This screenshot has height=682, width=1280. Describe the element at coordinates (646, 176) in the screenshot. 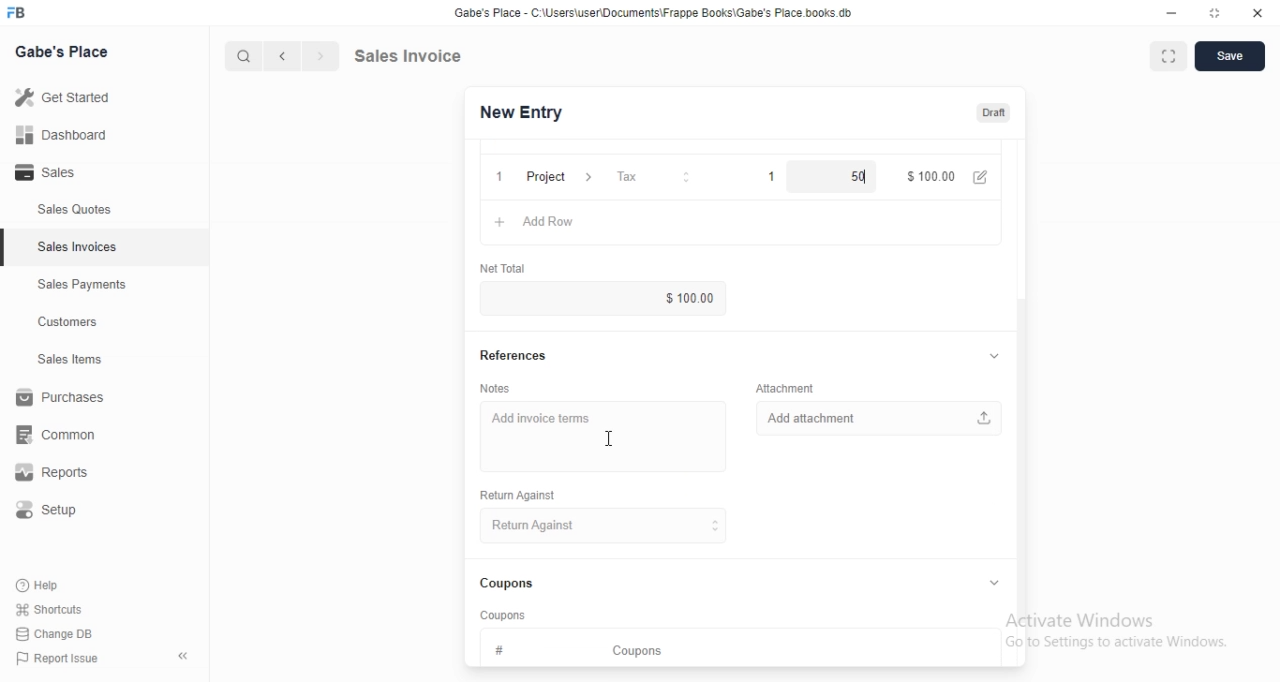

I see `Tax ` at that location.